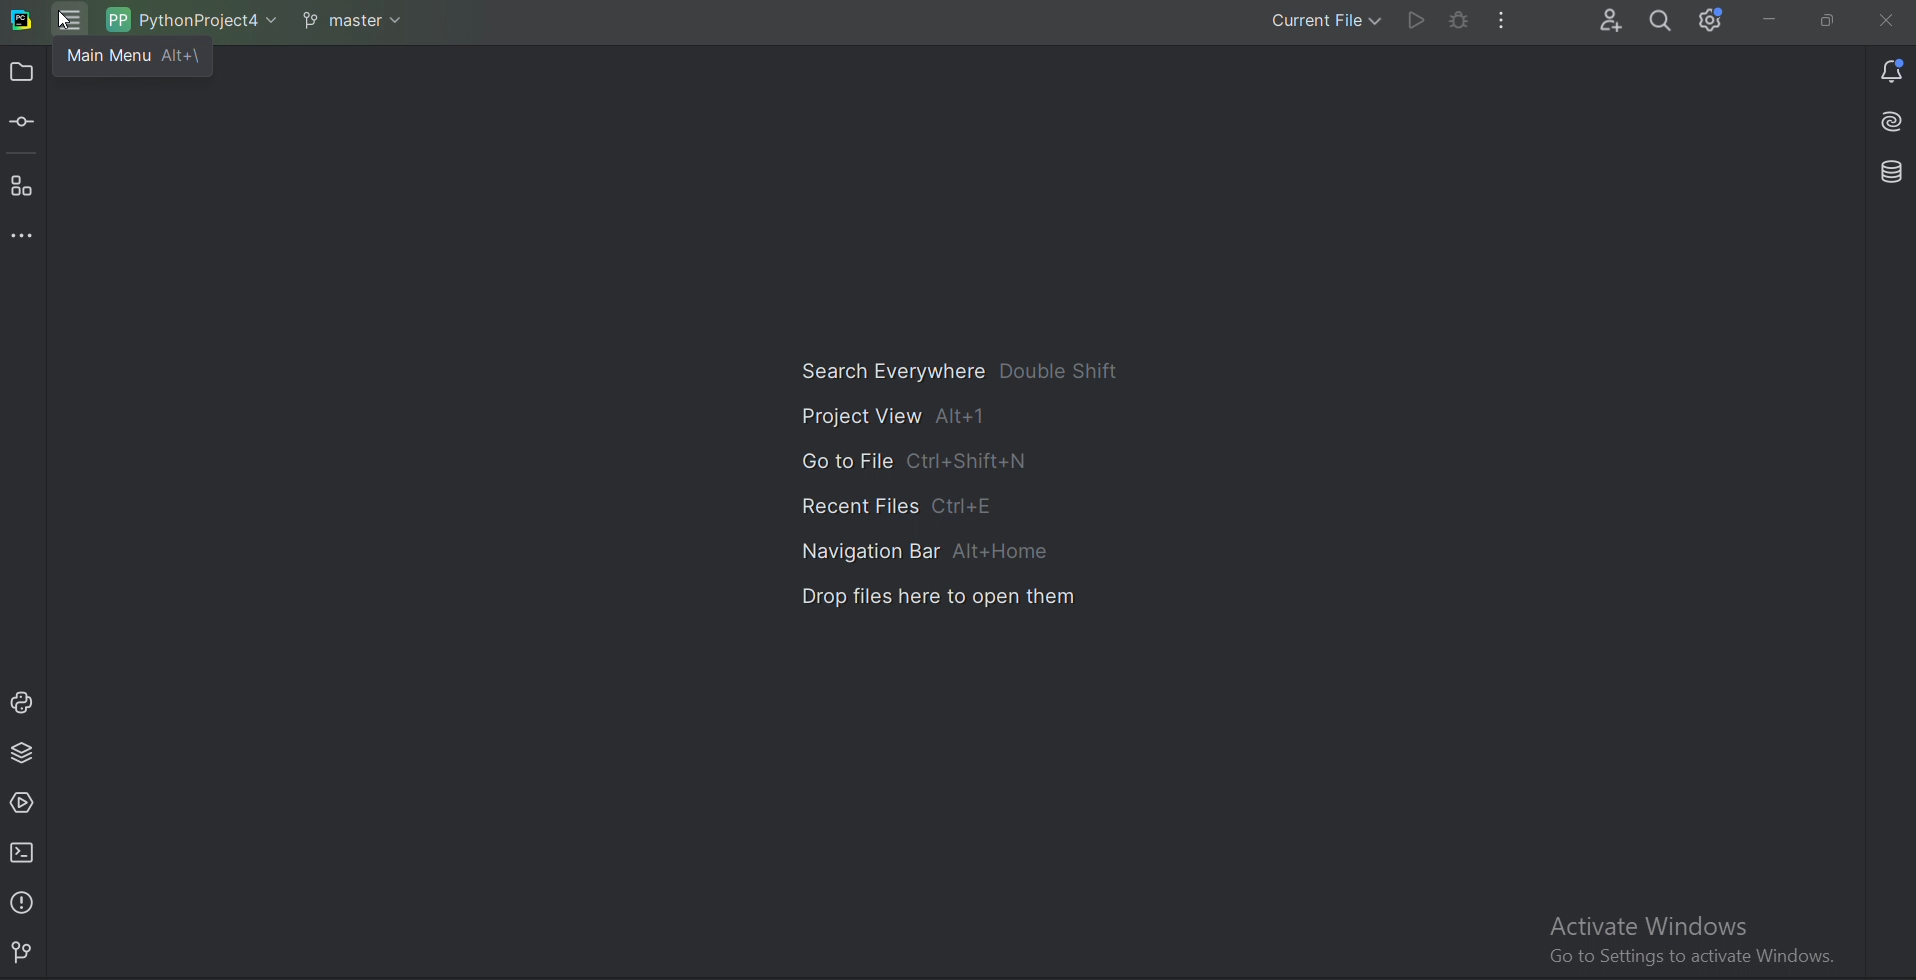 This screenshot has width=1916, height=980. I want to click on Git branch master, so click(350, 20).